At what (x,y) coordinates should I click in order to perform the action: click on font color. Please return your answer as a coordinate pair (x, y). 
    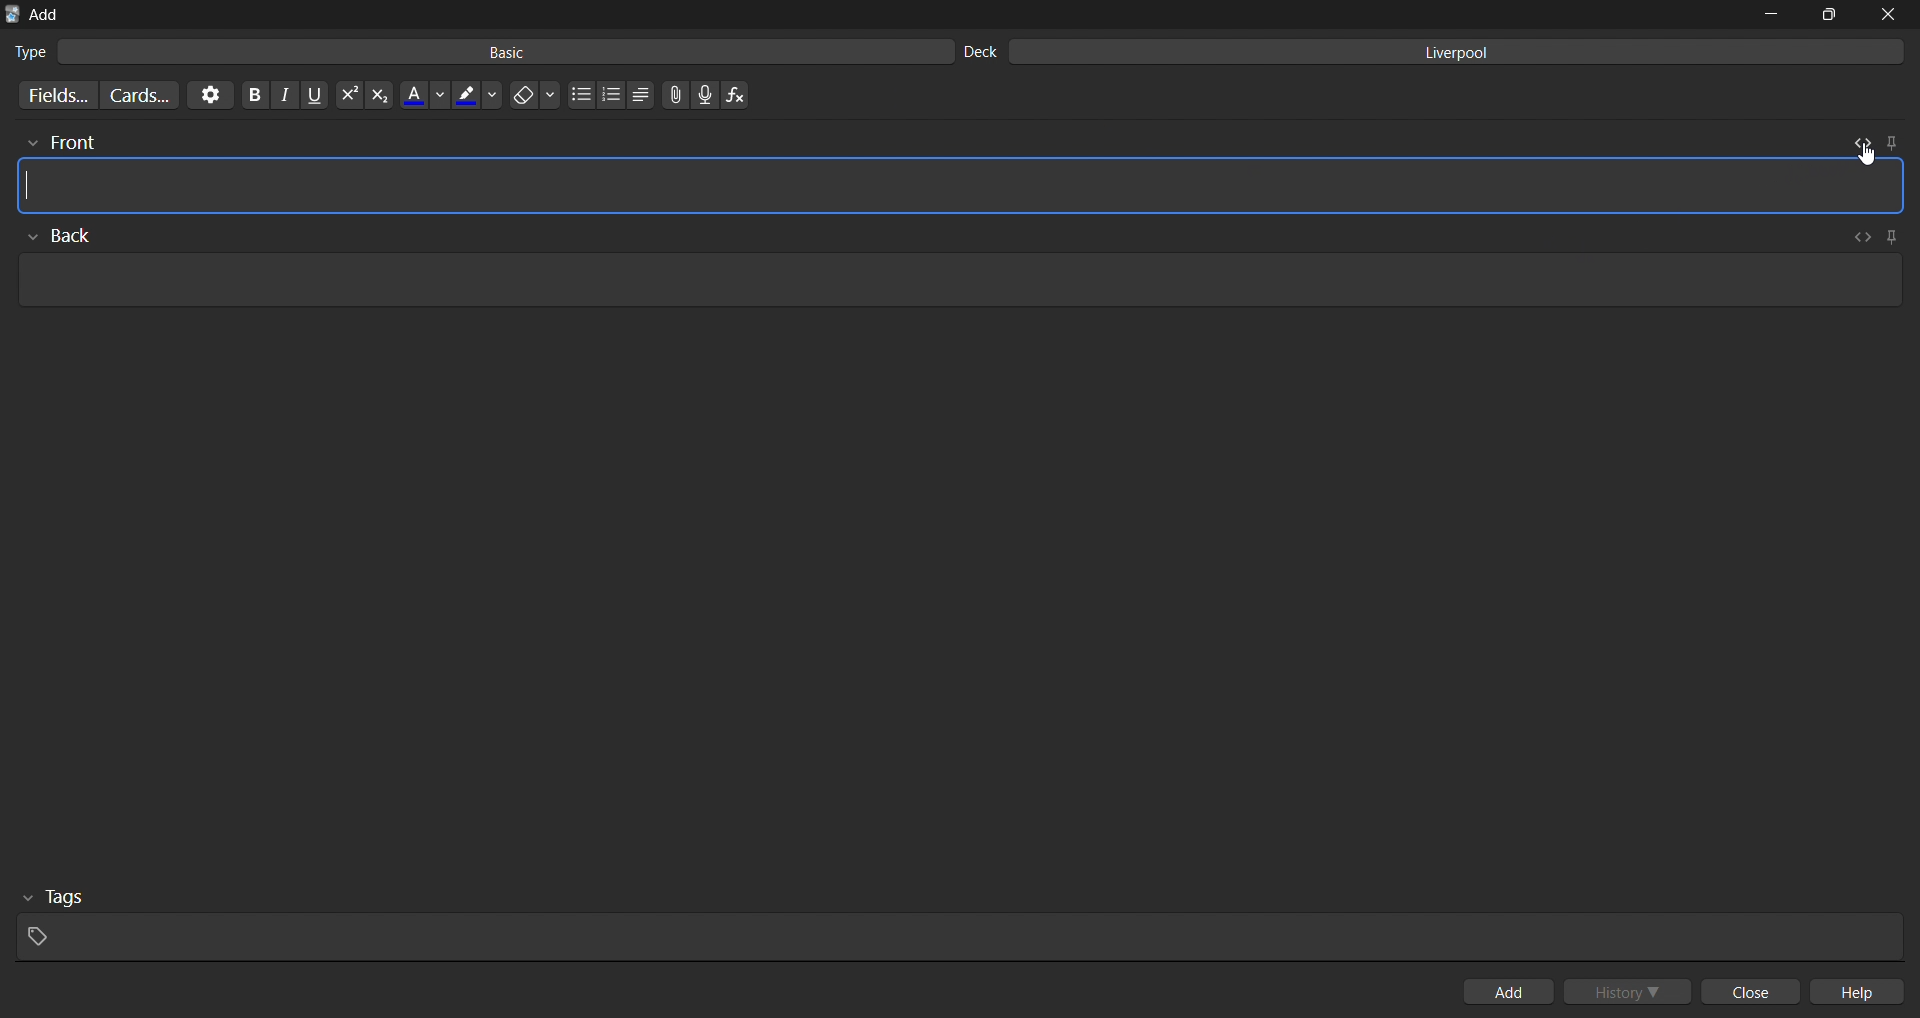
    Looking at the image, I should click on (425, 92).